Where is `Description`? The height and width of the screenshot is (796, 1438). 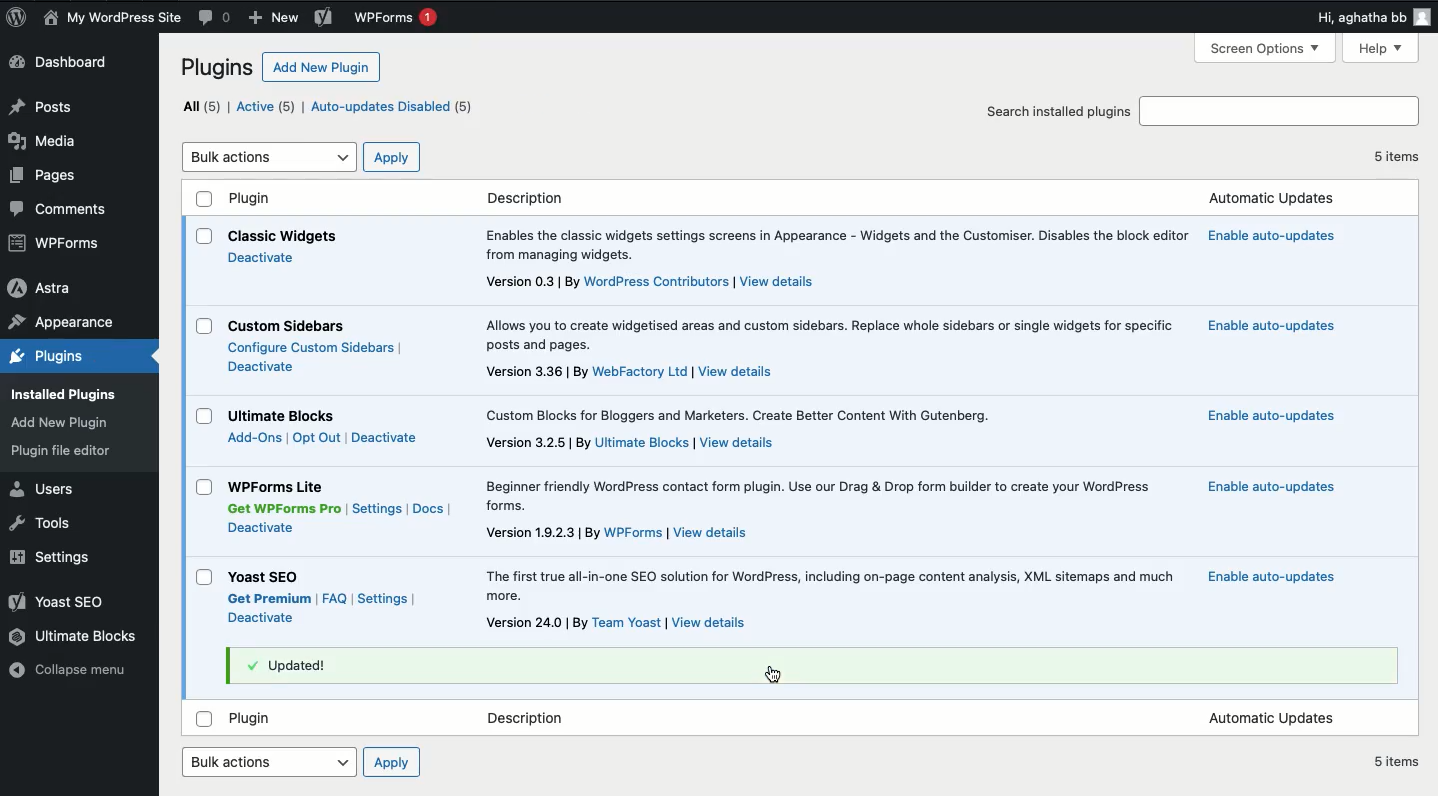 Description is located at coordinates (651, 283).